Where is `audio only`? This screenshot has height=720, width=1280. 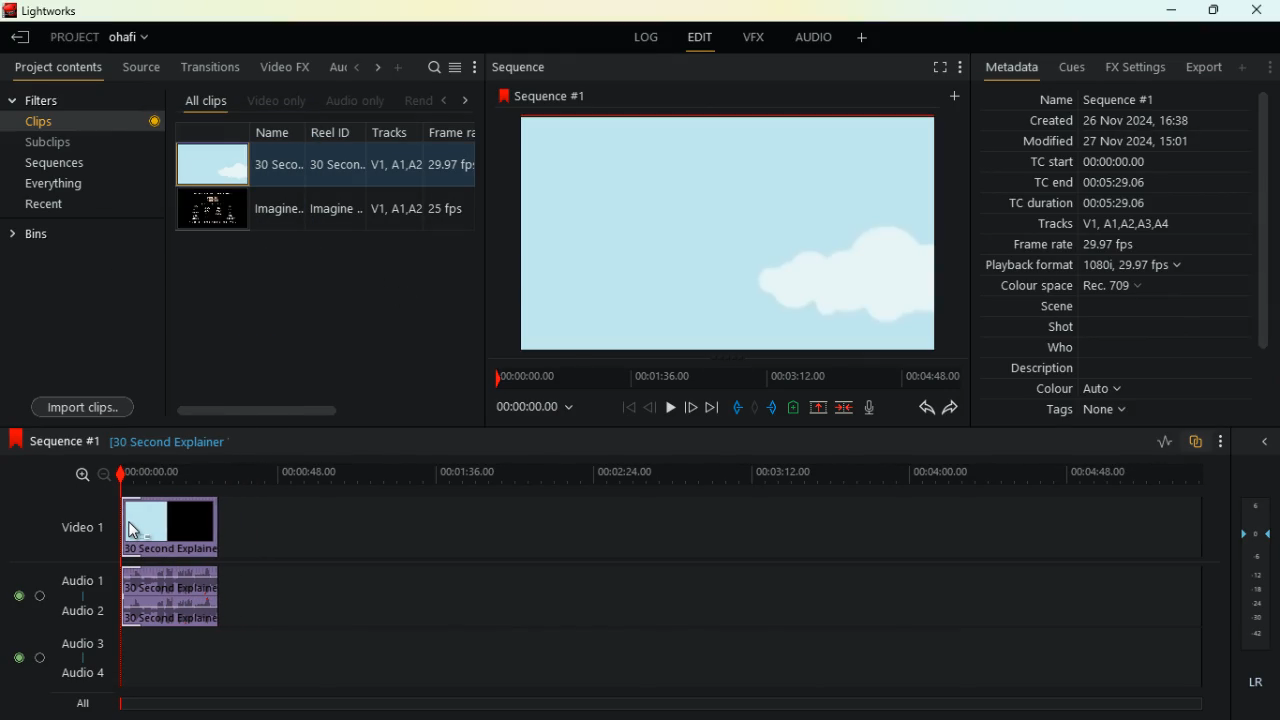 audio only is located at coordinates (357, 100).